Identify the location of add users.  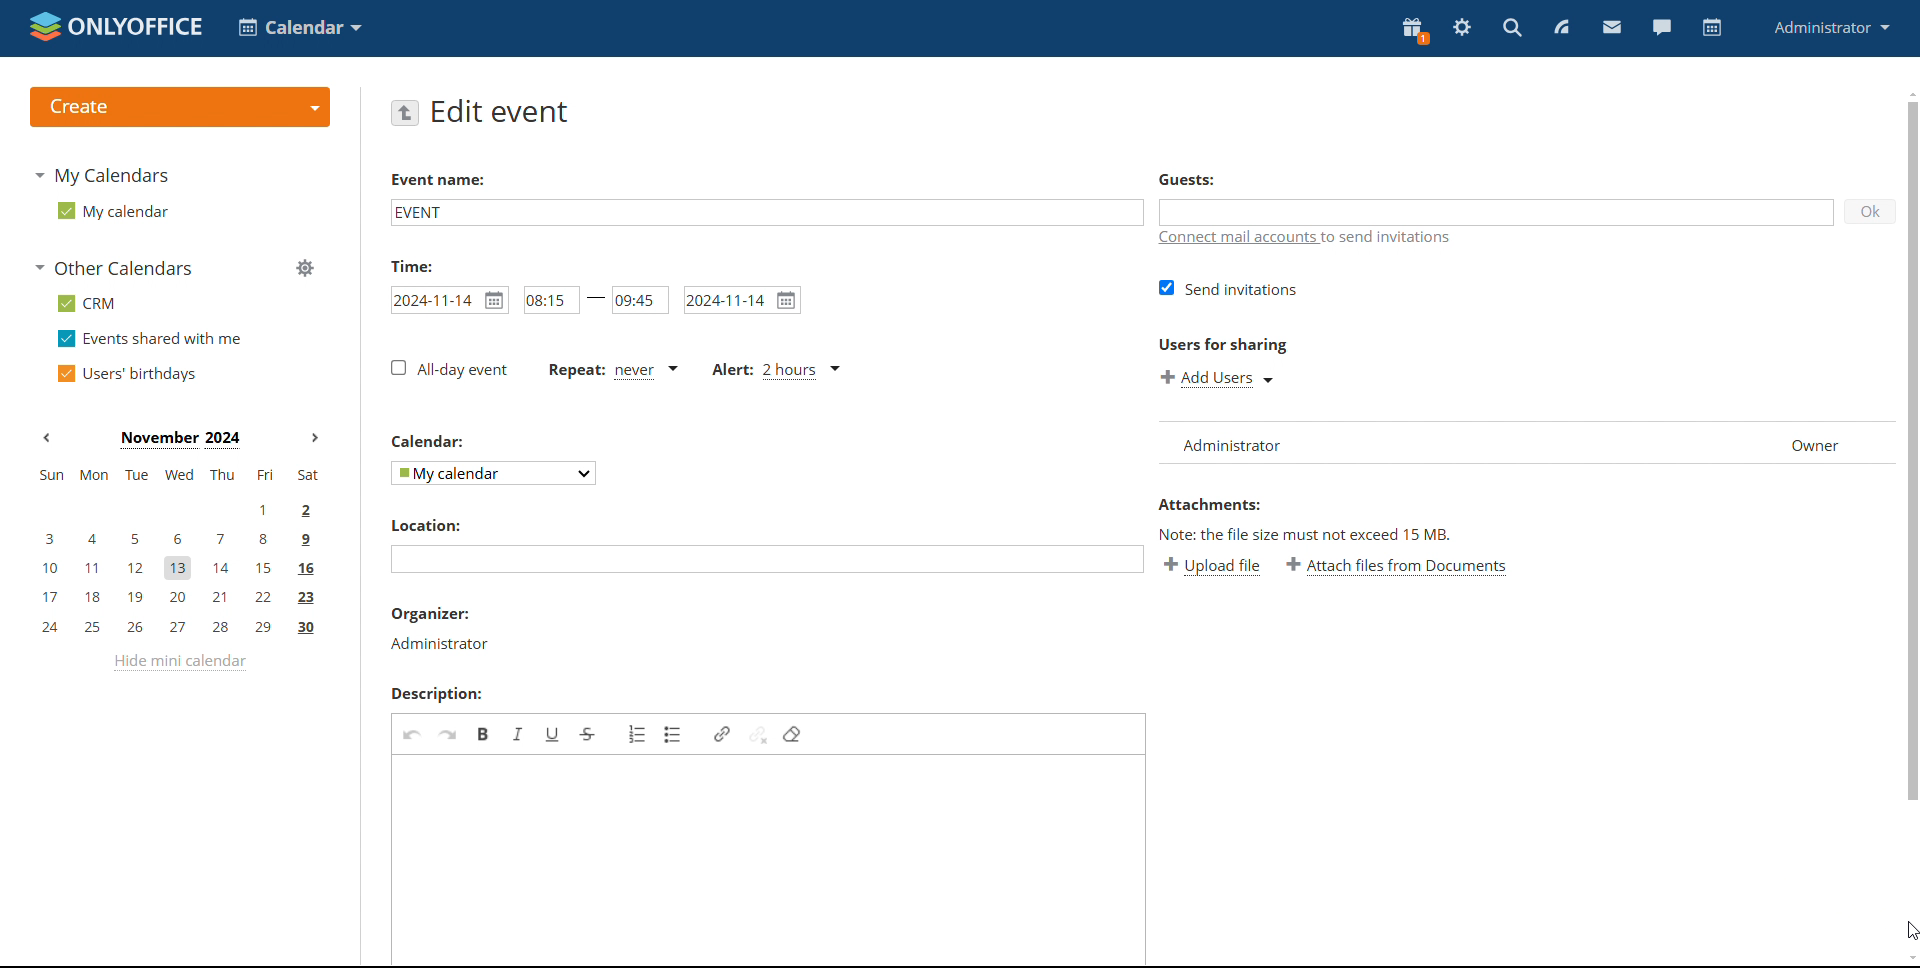
(1217, 380).